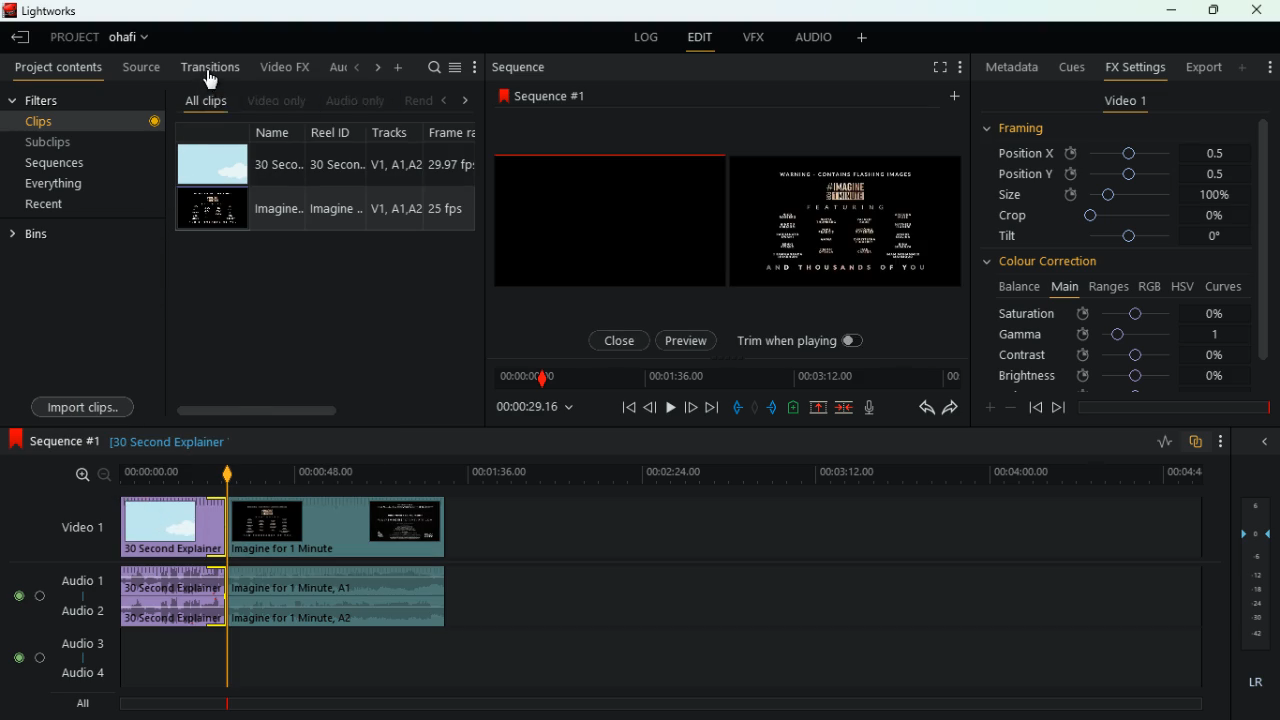  What do you see at coordinates (725, 378) in the screenshot?
I see `time` at bounding box center [725, 378].